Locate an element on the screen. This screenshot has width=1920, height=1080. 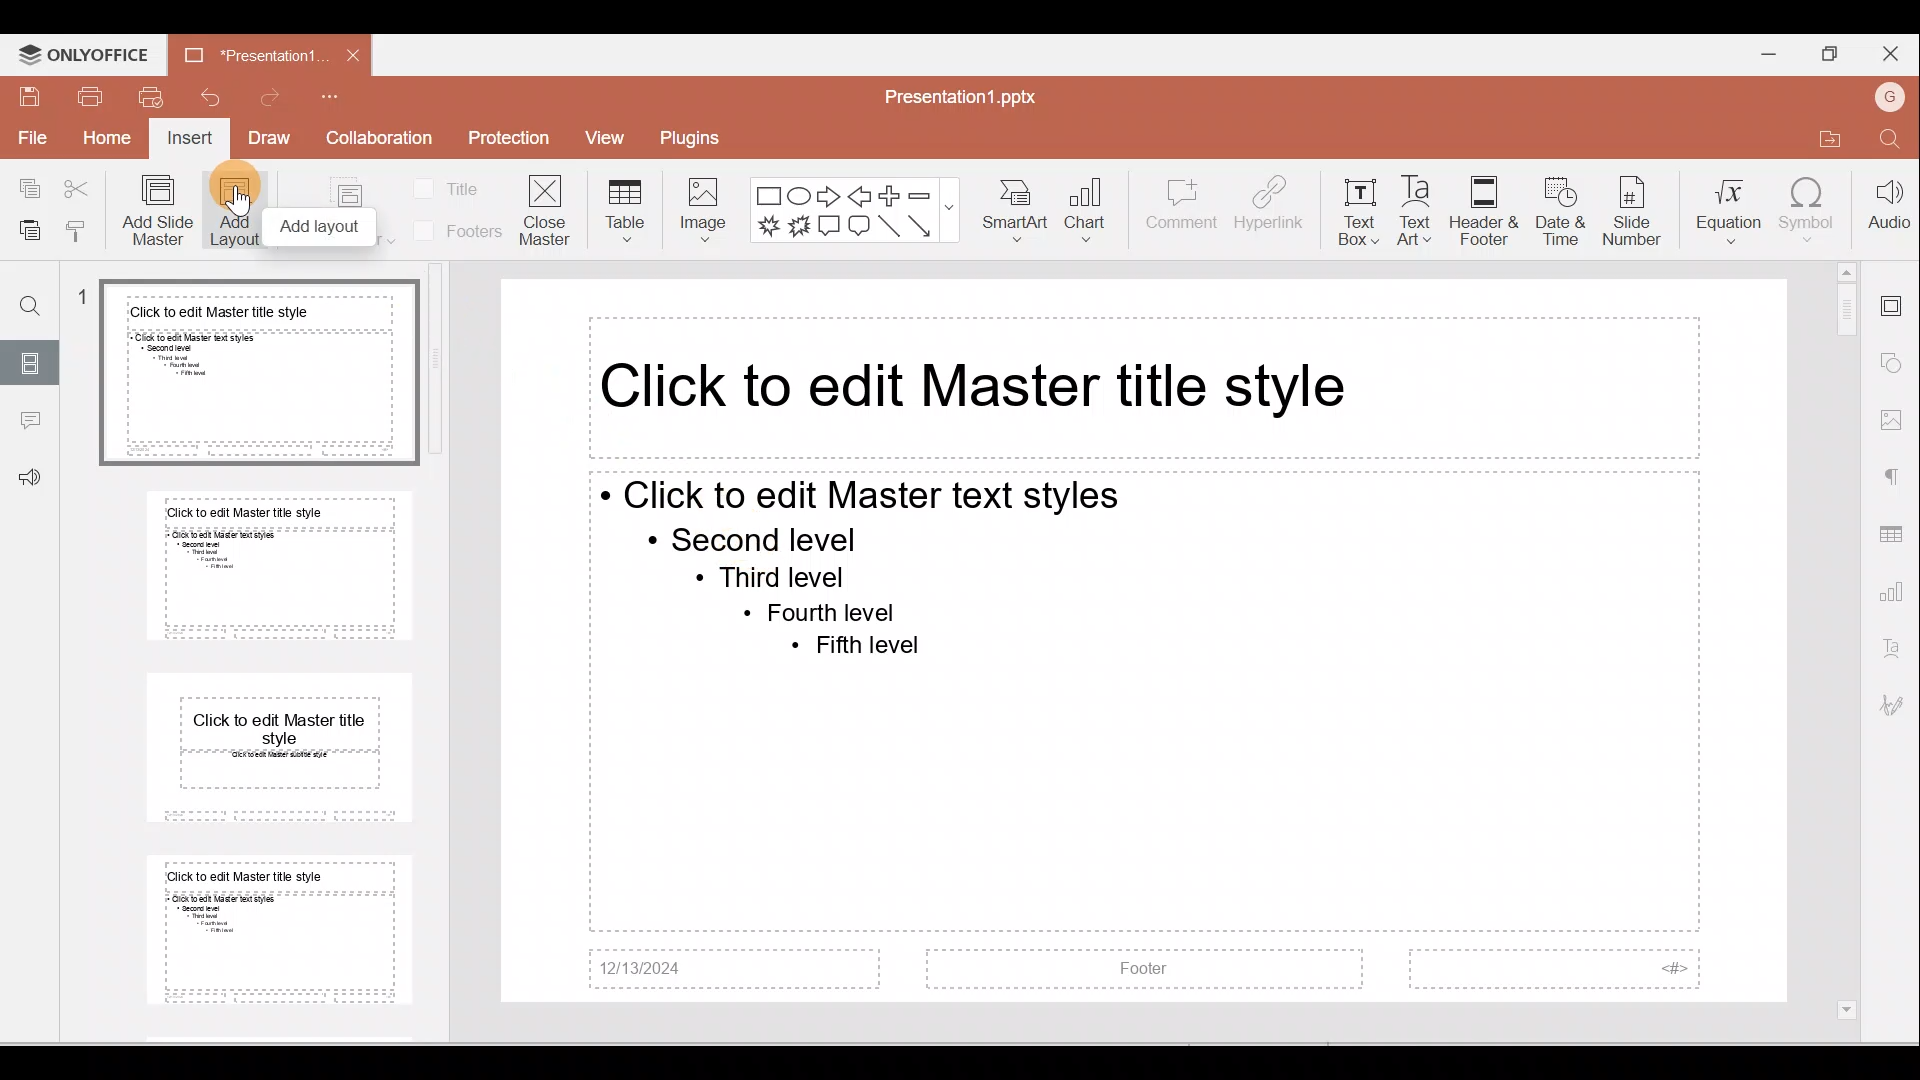
View is located at coordinates (608, 140).